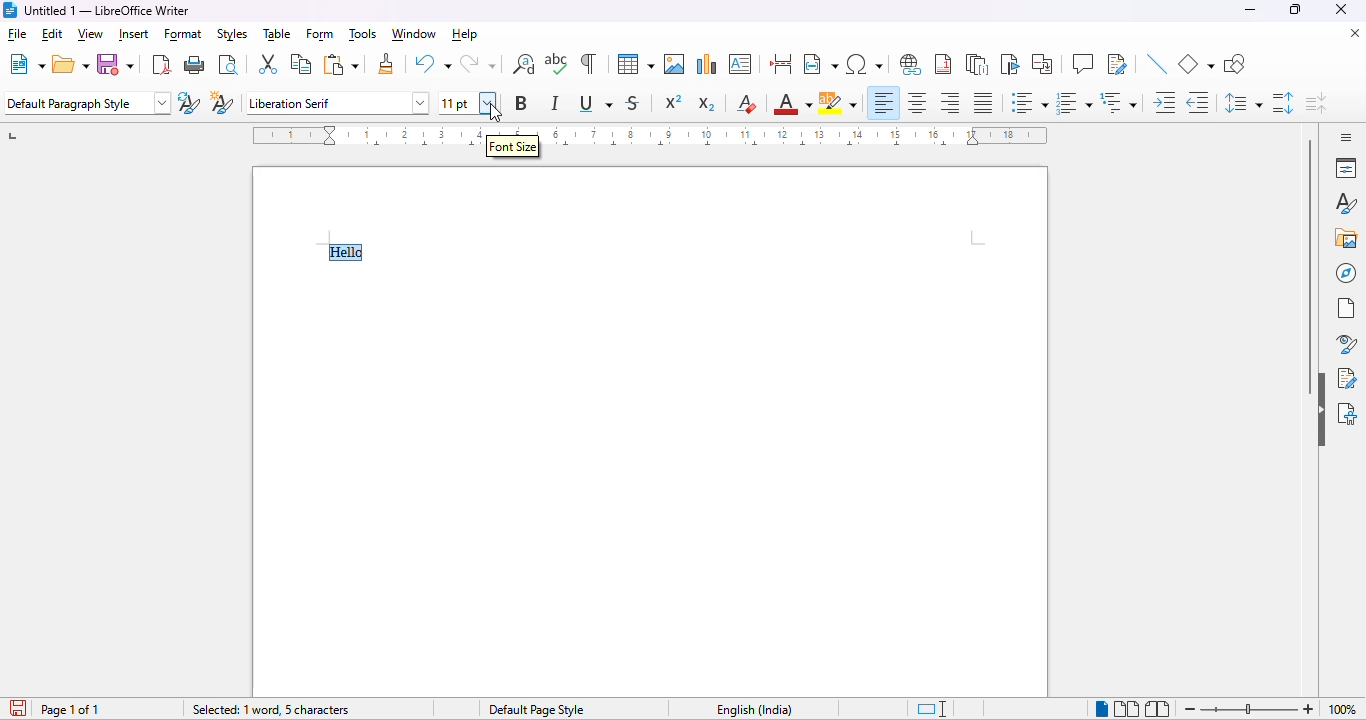 This screenshot has width=1366, height=720. Describe the element at coordinates (108, 10) in the screenshot. I see `Untitled 1 -LibreOffice Writer` at that location.